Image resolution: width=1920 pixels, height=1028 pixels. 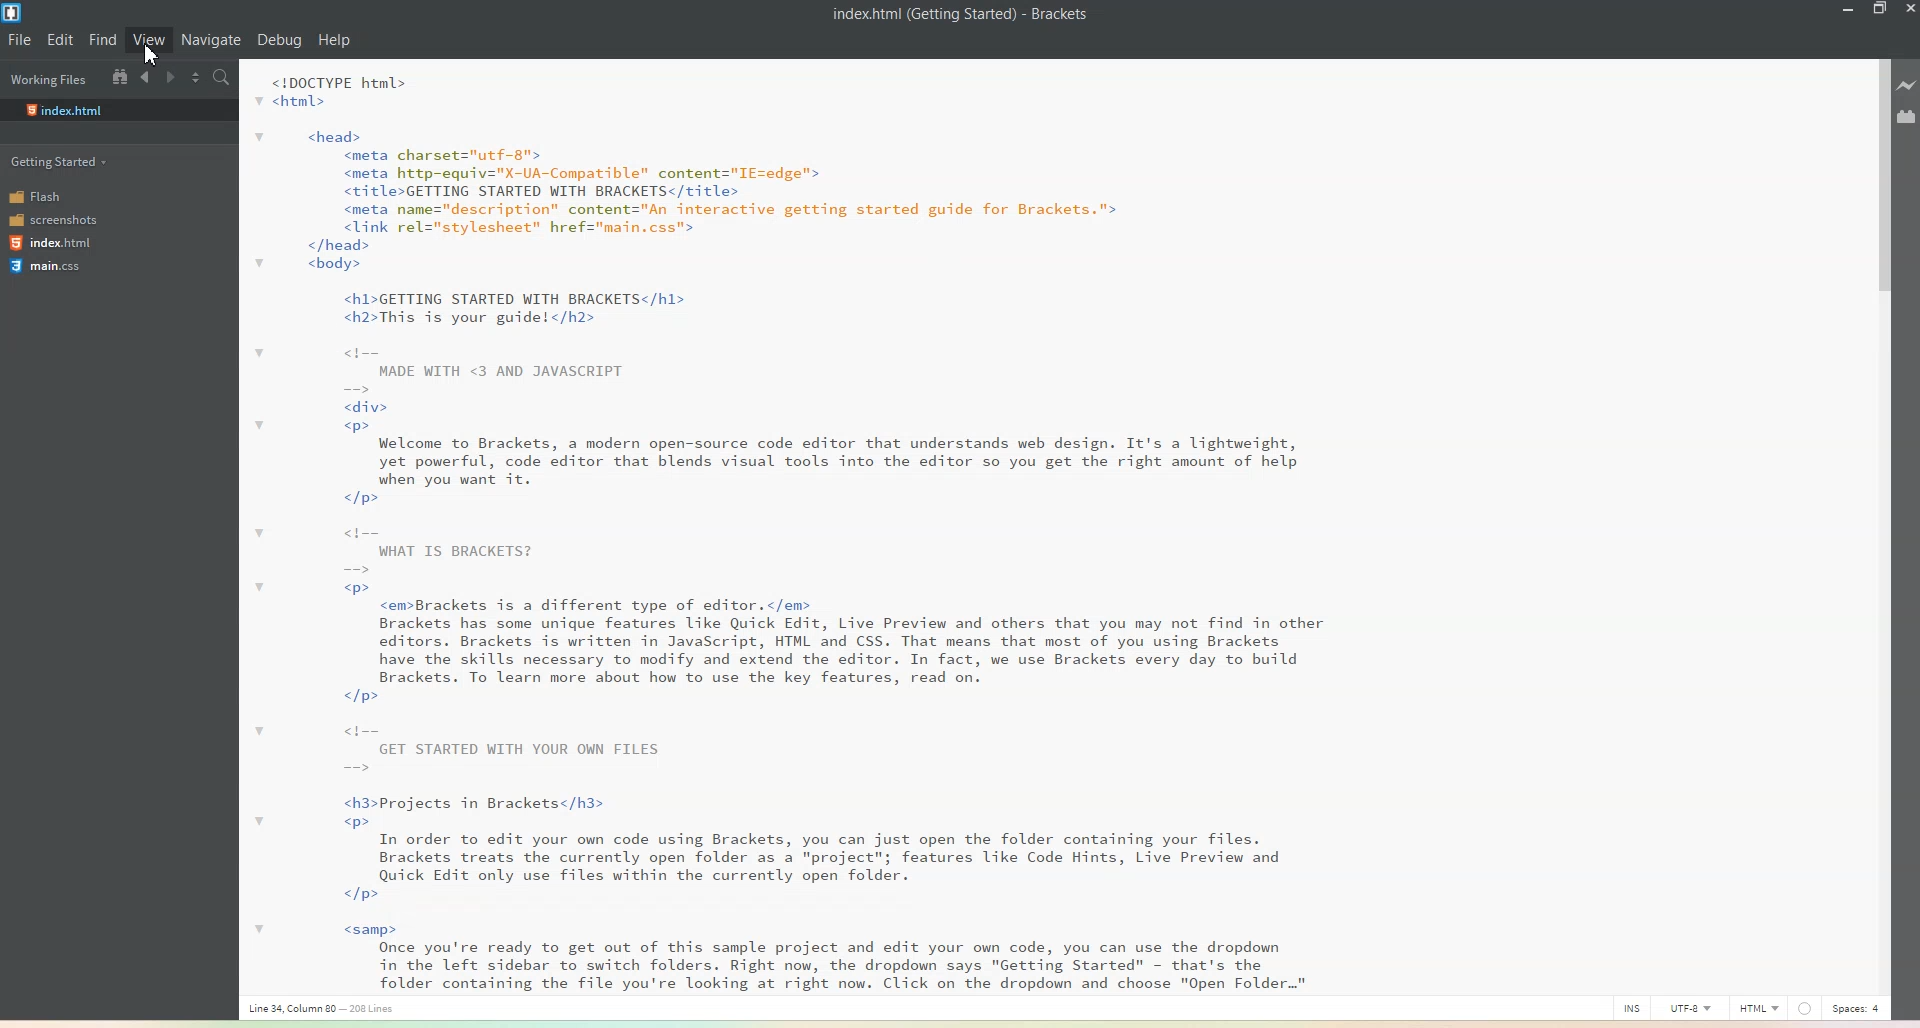 What do you see at coordinates (53, 220) in the screenshot?
I see `screenshots` at bounding box center [53, 220].